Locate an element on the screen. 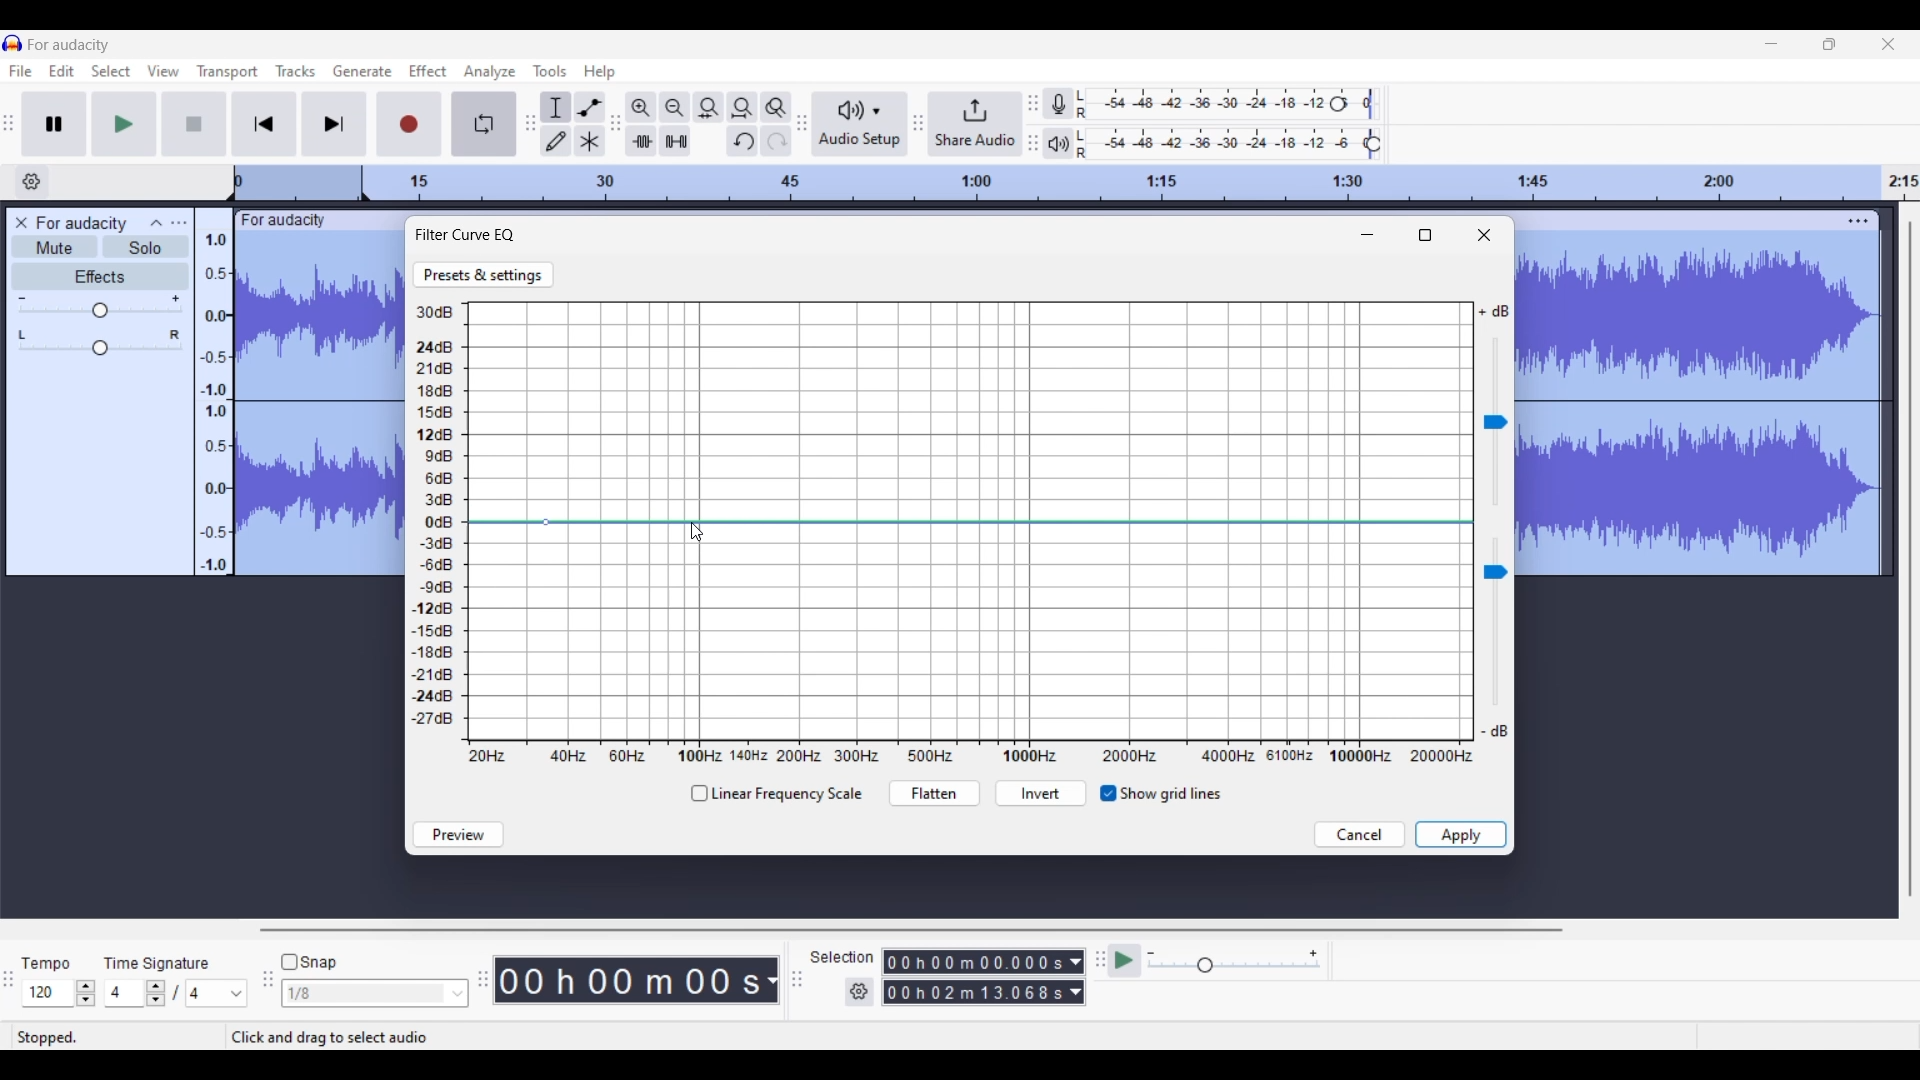 The width and height of the screenshot is (1920, 1080). Pan right is located at coordinates (175, 335).